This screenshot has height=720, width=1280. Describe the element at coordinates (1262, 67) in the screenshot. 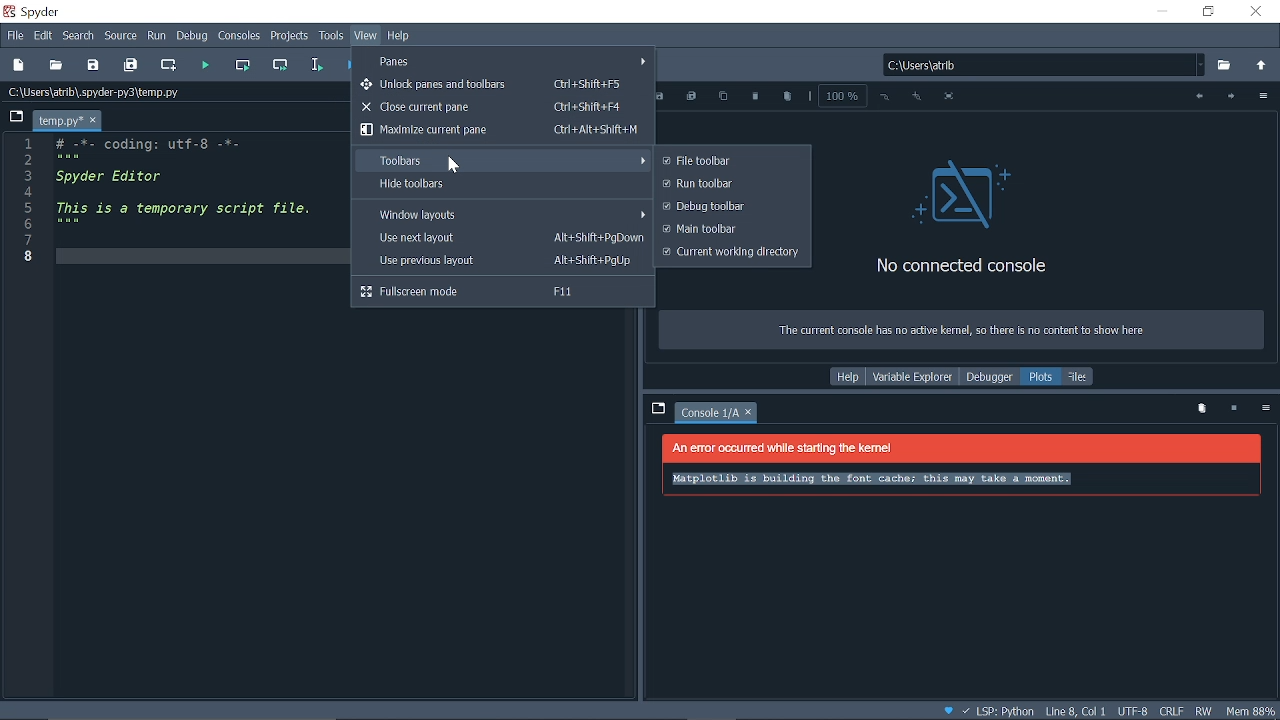

I see `Change to parent directory` at that location.